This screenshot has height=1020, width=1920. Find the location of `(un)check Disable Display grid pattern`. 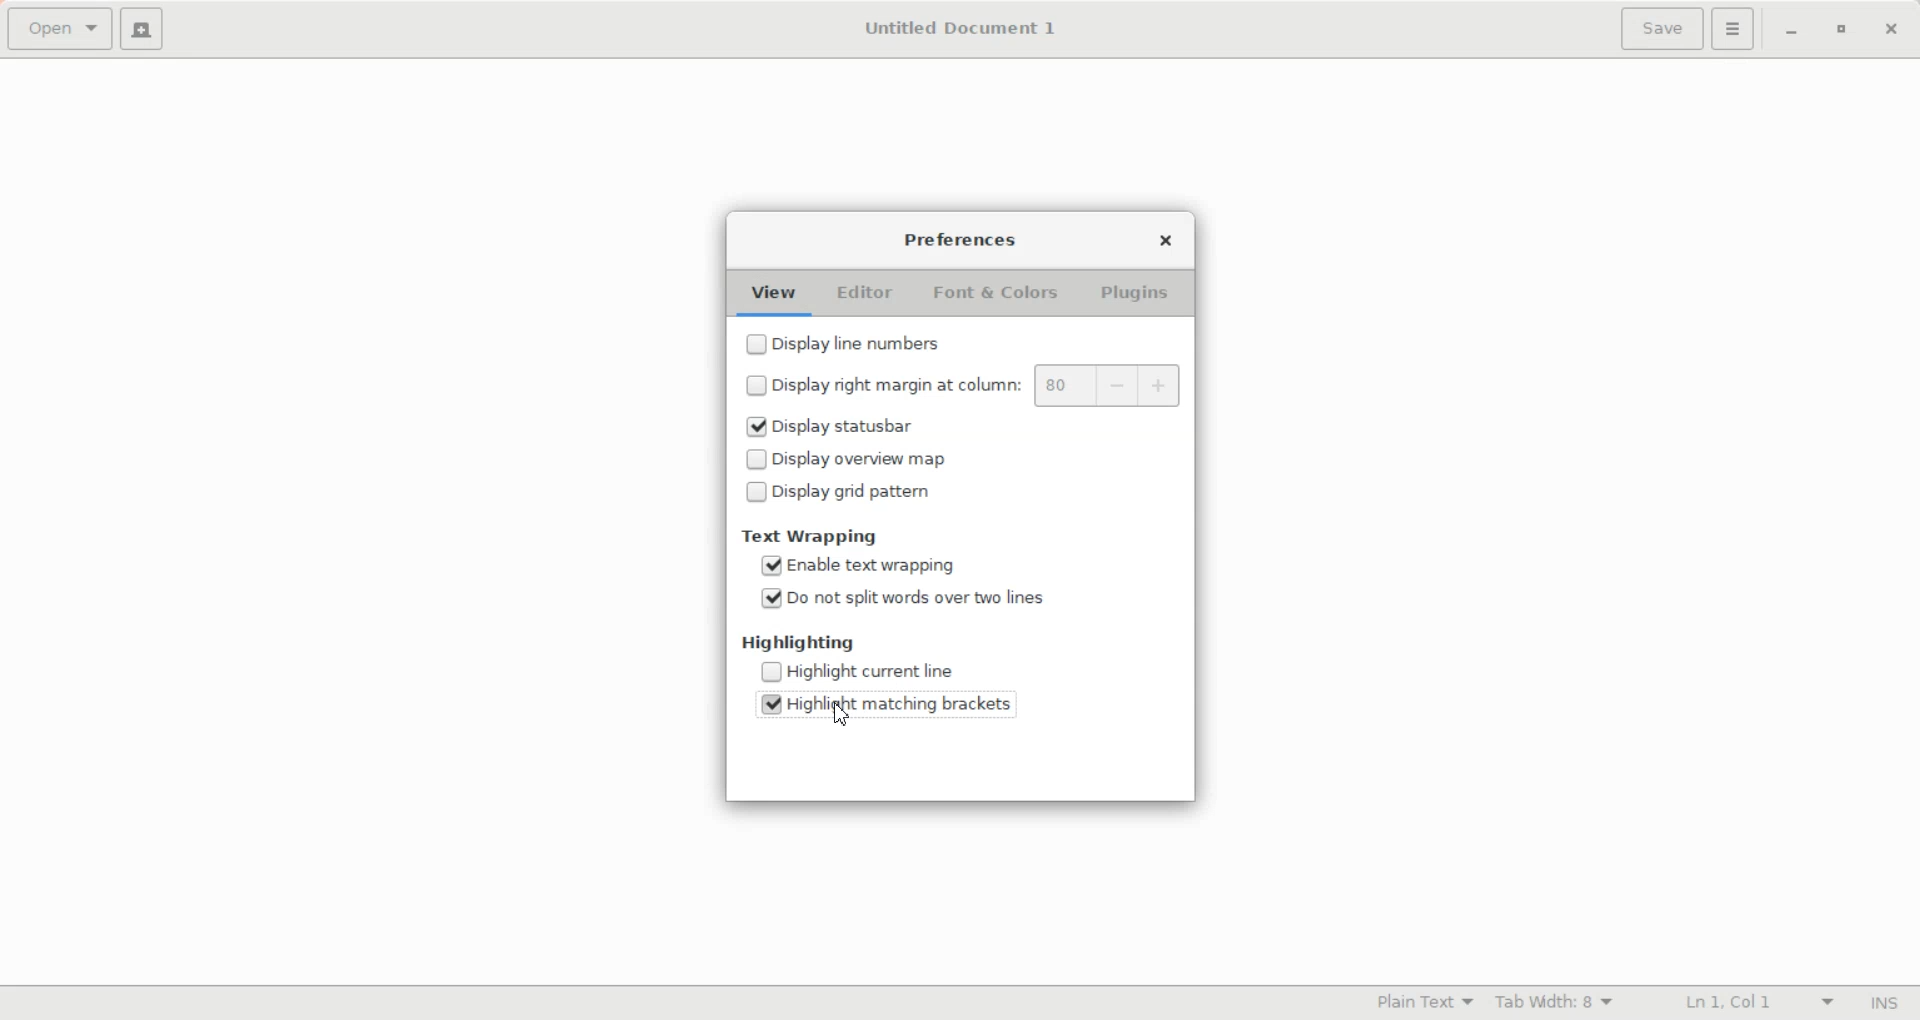

(un)check Disable Display grid pattern is located at coordinates (916, 490).